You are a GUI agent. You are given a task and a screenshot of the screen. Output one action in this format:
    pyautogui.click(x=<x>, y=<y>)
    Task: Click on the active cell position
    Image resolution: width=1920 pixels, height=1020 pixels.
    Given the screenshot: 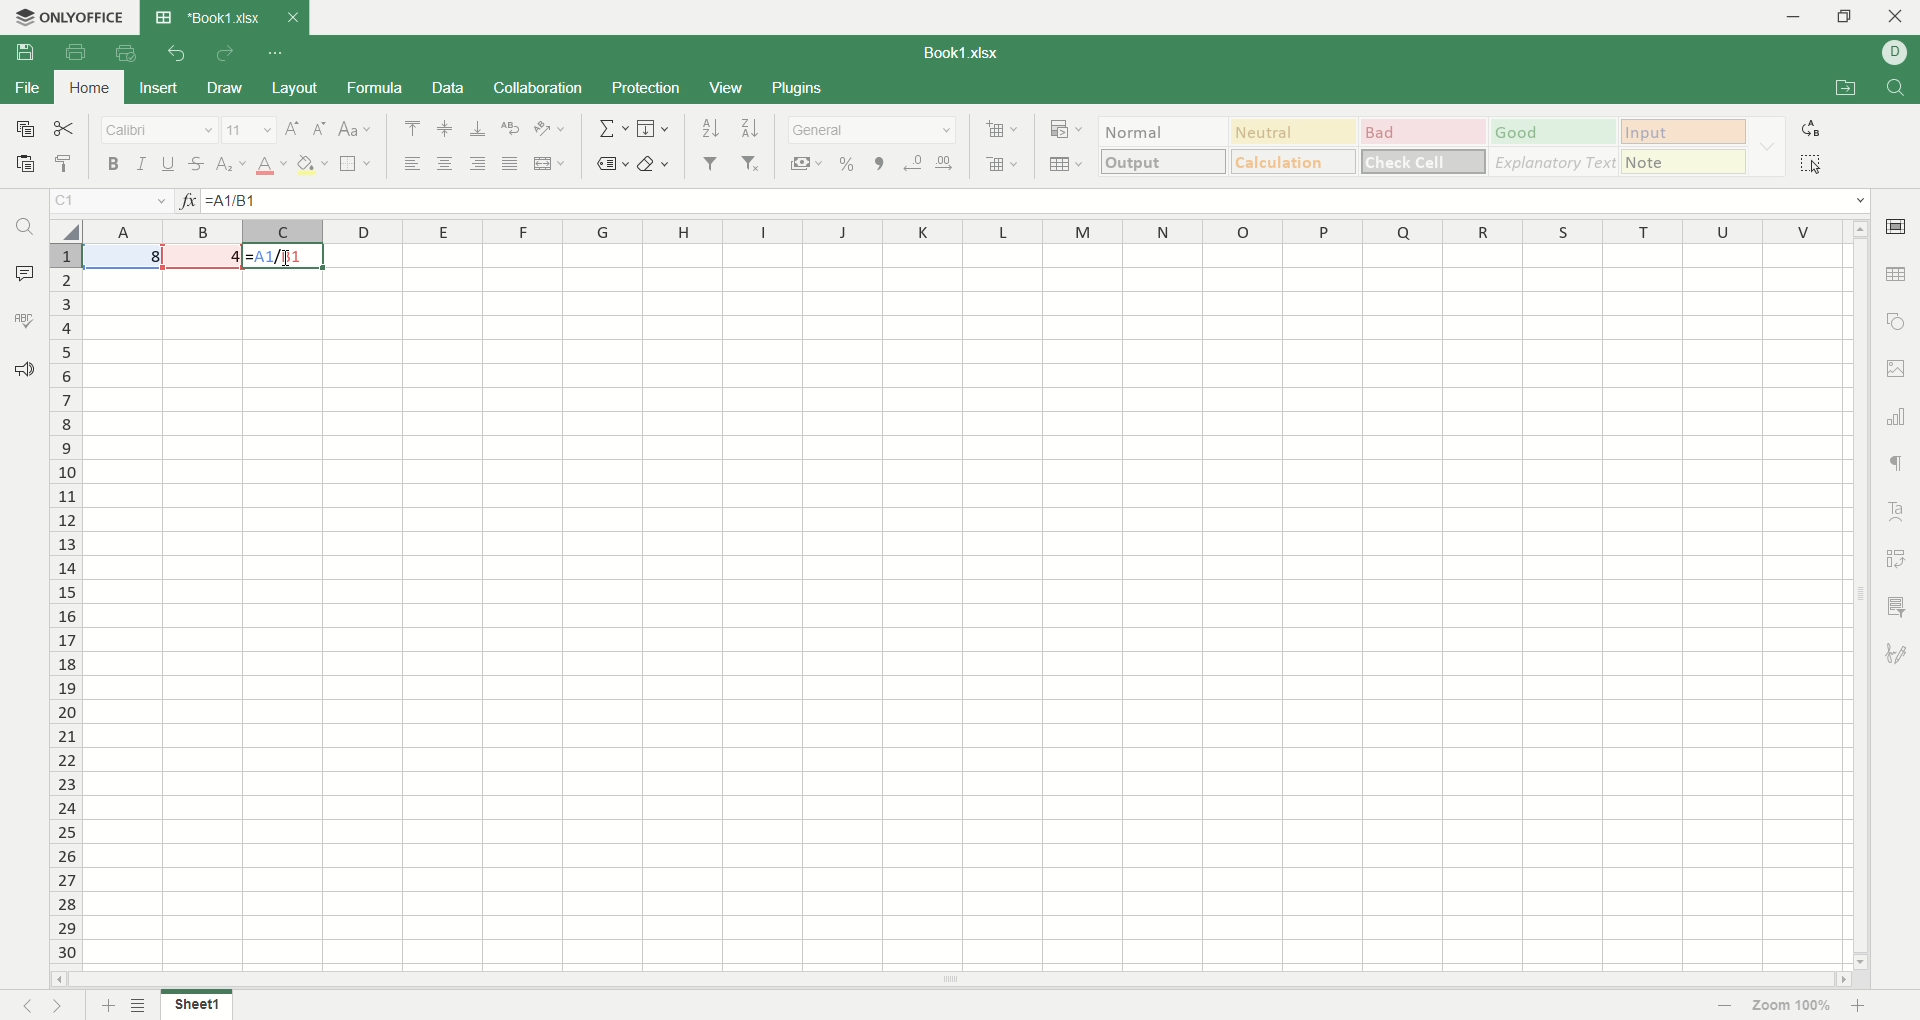 What is the action you would take?
    pyautogui.click(x=113, y=201)
    